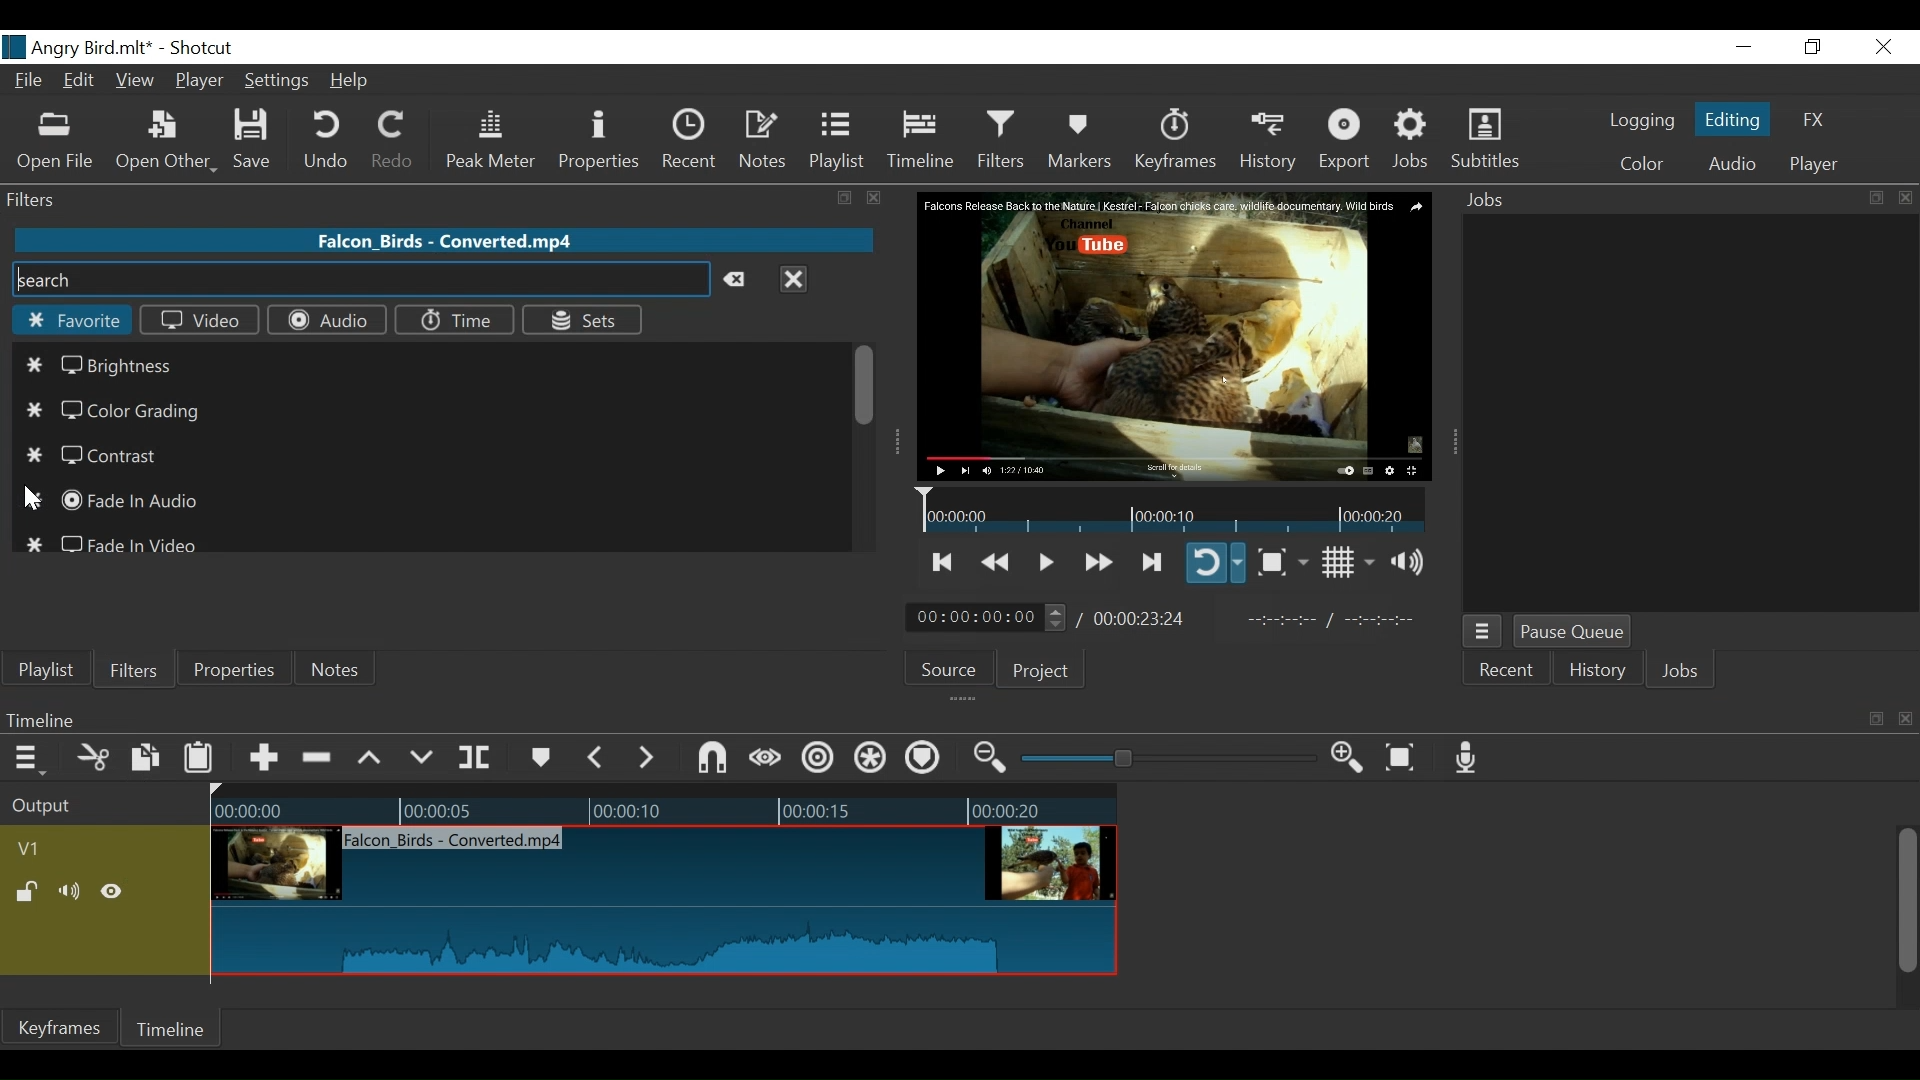  What do you see at coordinates (1043, 564) in the screenshot?
I see `Toggle play or pause (Space)` at bounding box center [1043, 564].